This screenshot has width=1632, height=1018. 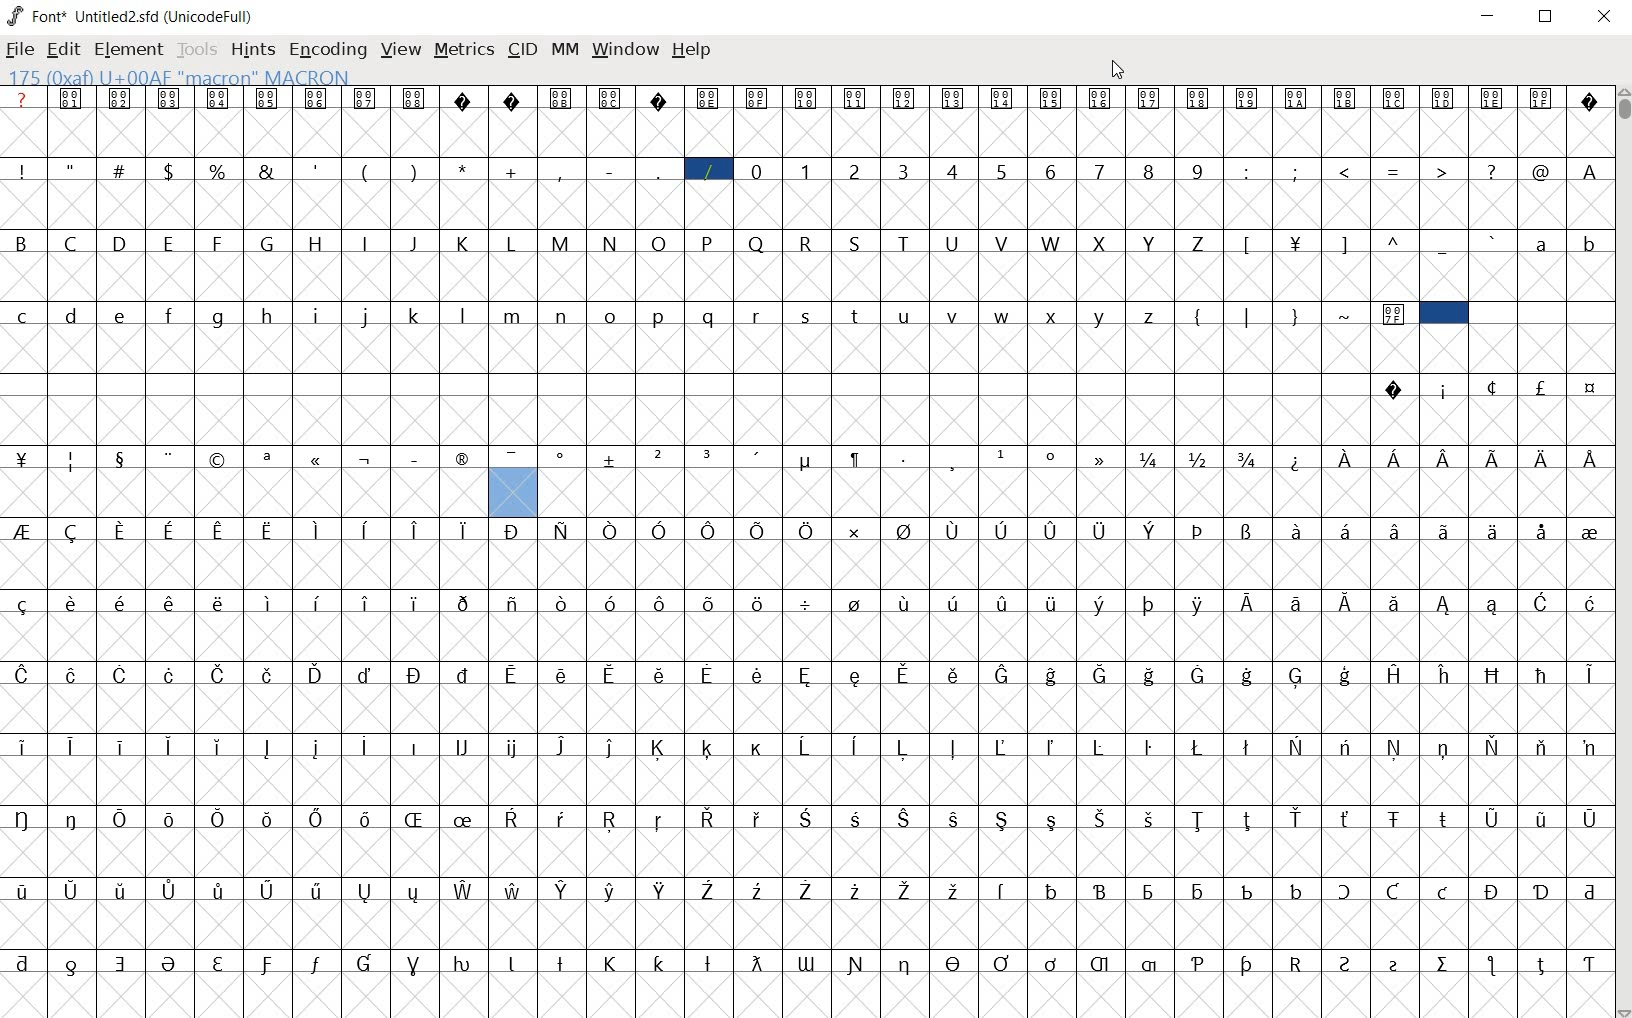 What do you see at coordinates (660, 673) in the screenshot?
I see `Symbol` at bounding box center [660, 673].